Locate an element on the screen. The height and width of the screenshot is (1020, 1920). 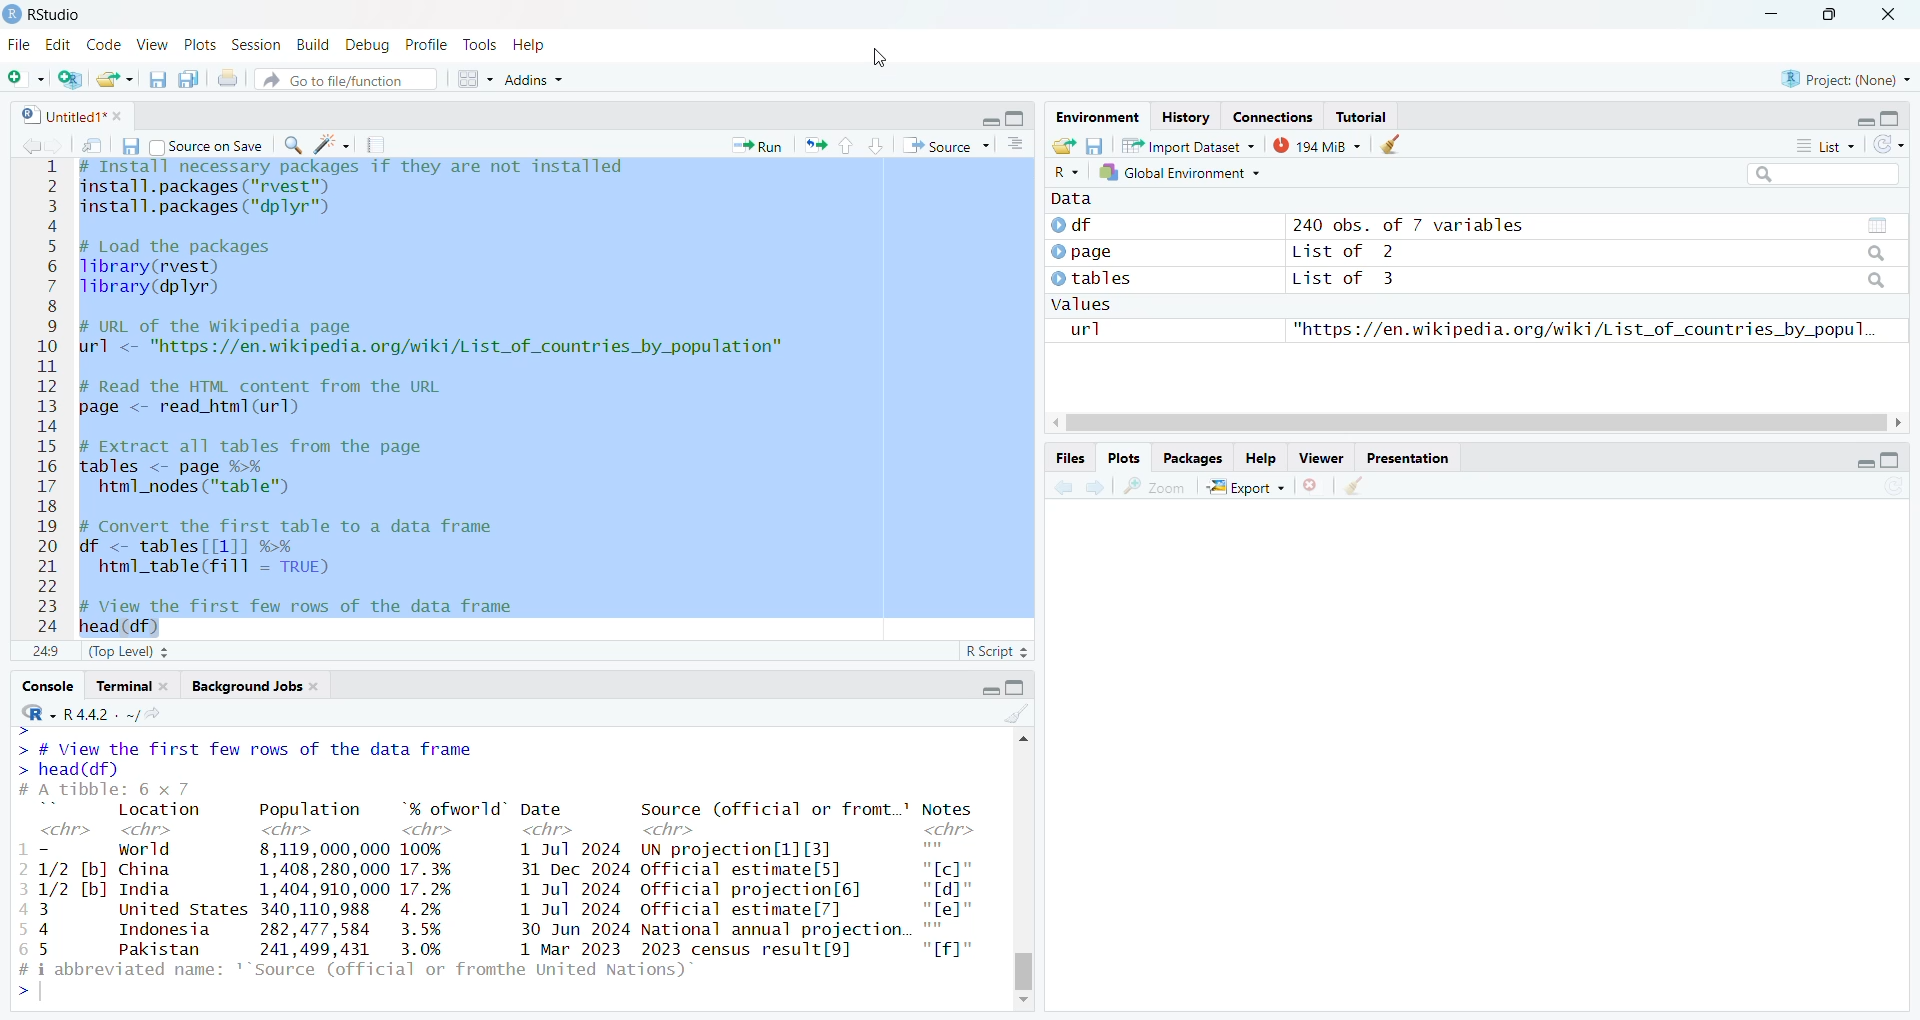
search is located at coordinates (295, 145).